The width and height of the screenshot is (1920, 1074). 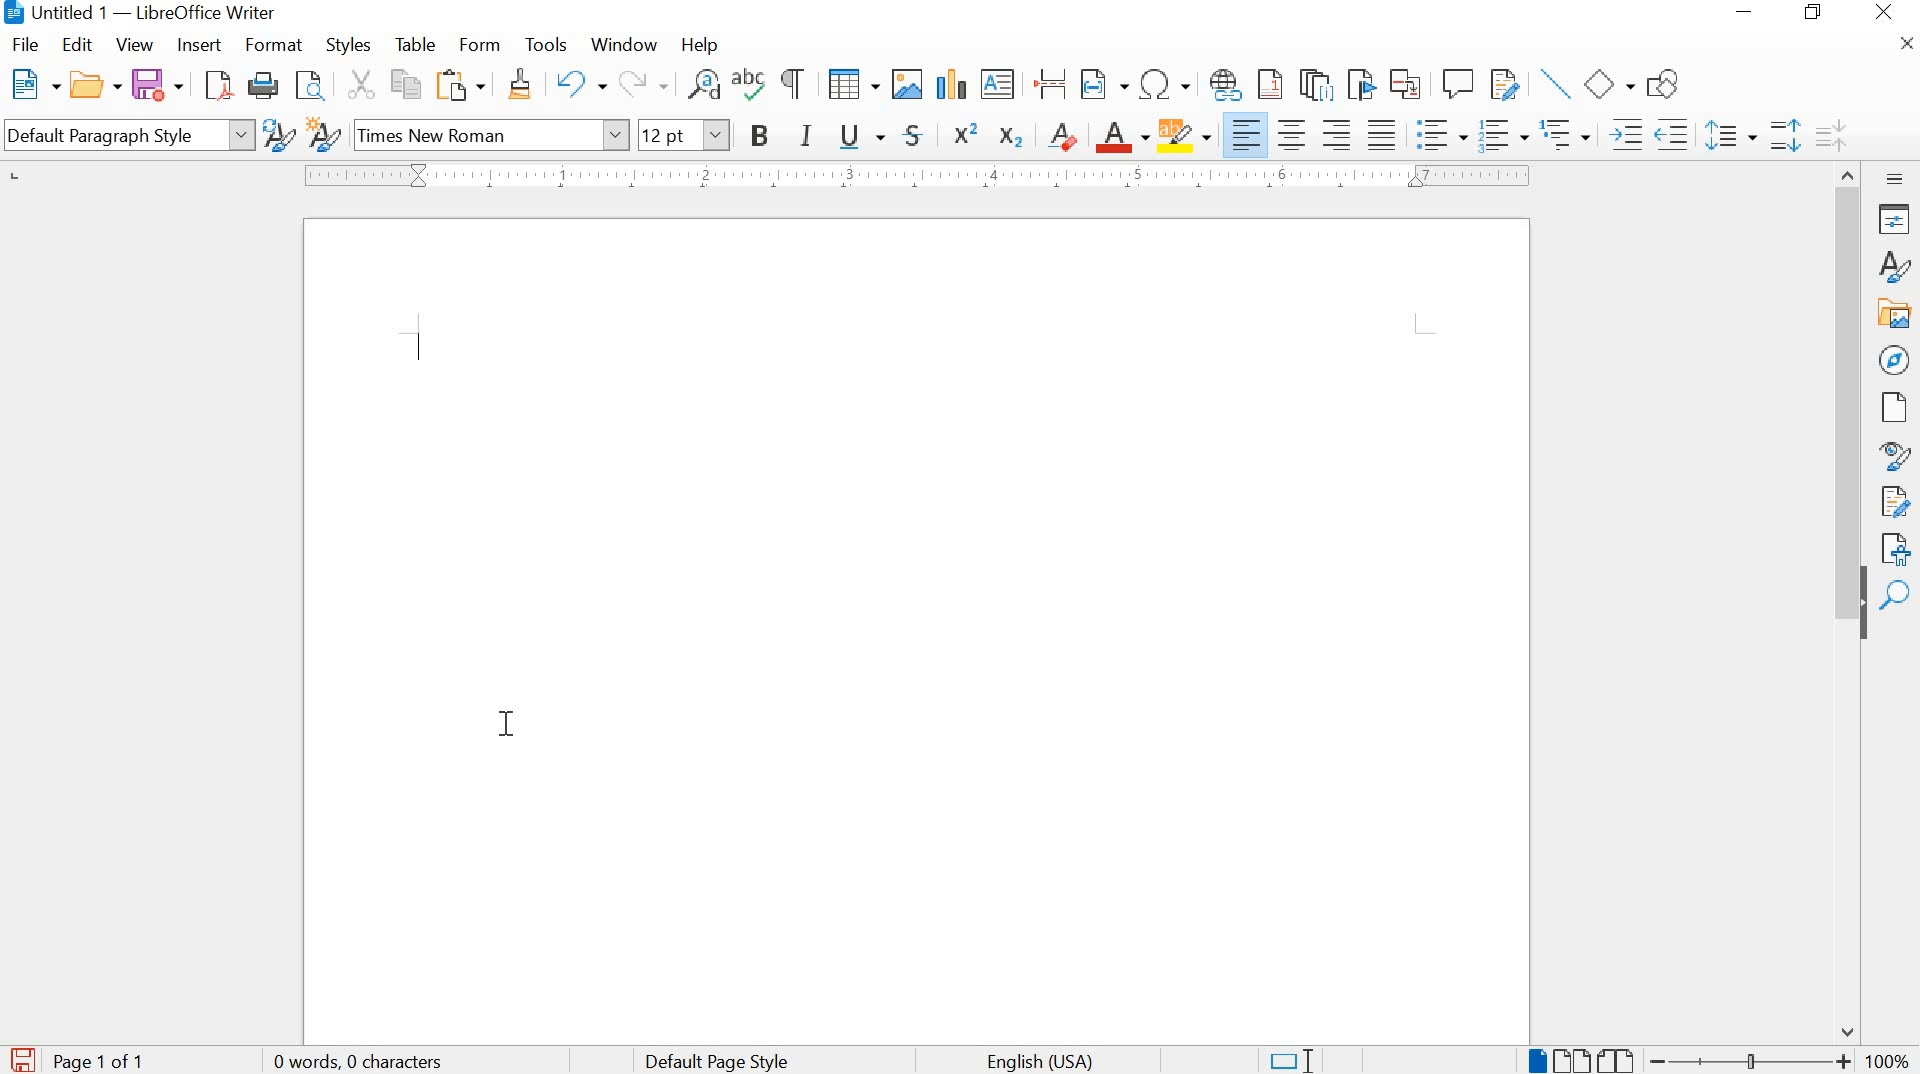 What do you see at coordinates (1246, 134) in the screenshot?
I see `ALIGN LEFT` at bounding box center [1246, 134].